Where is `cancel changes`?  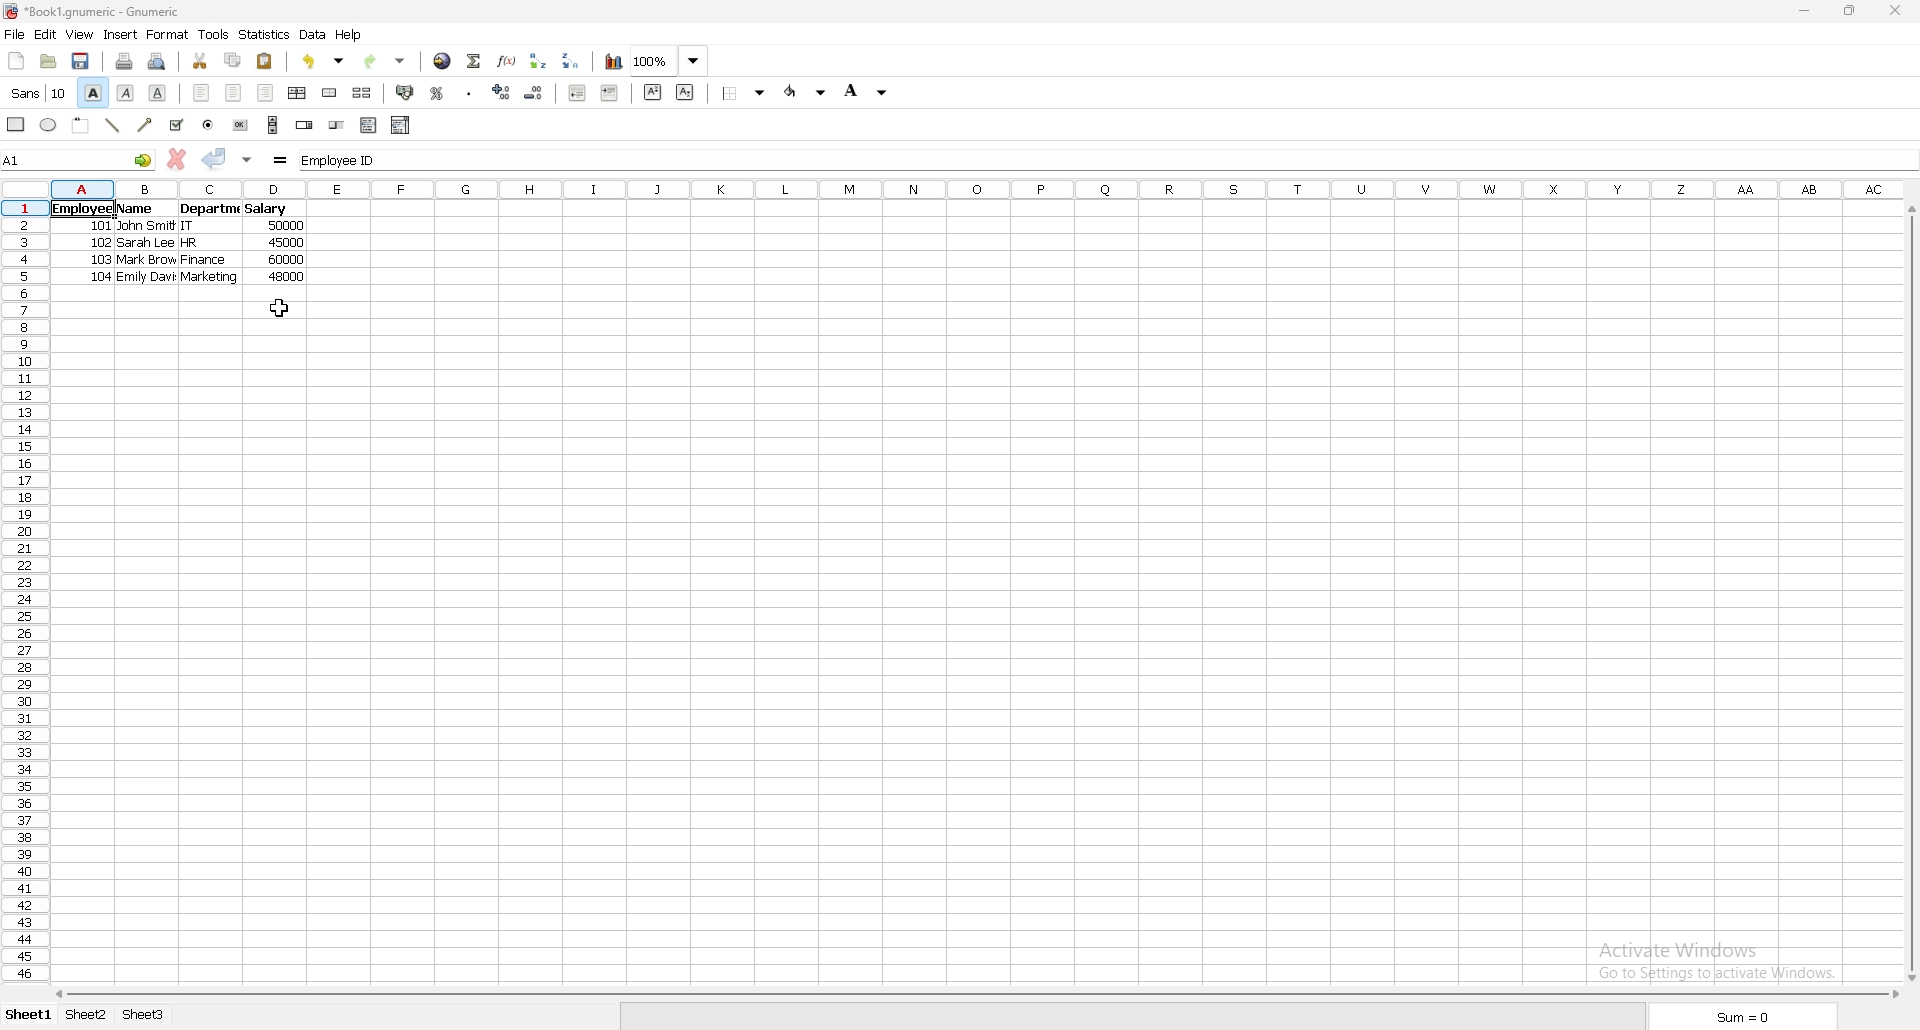 cancel changes is located at coordinates (176, 159).